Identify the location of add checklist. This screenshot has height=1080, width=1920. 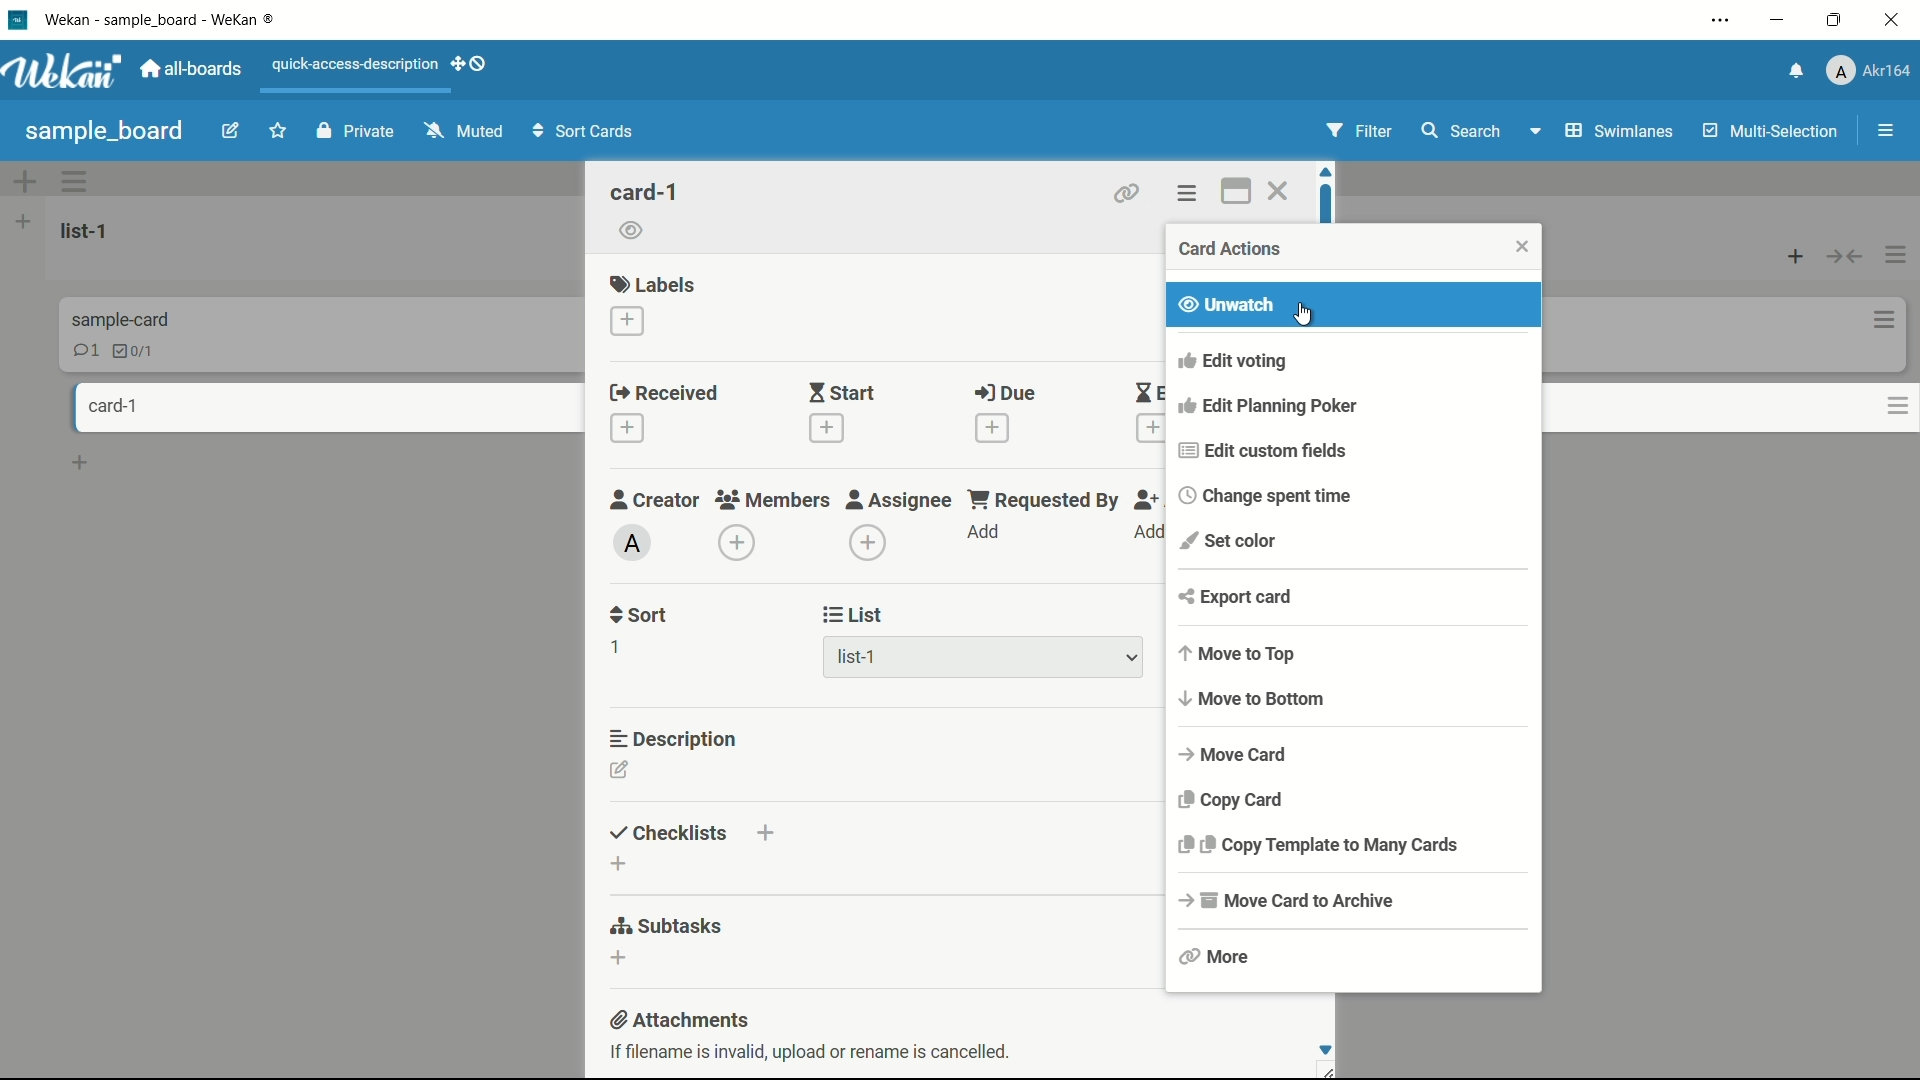
(767, 835).